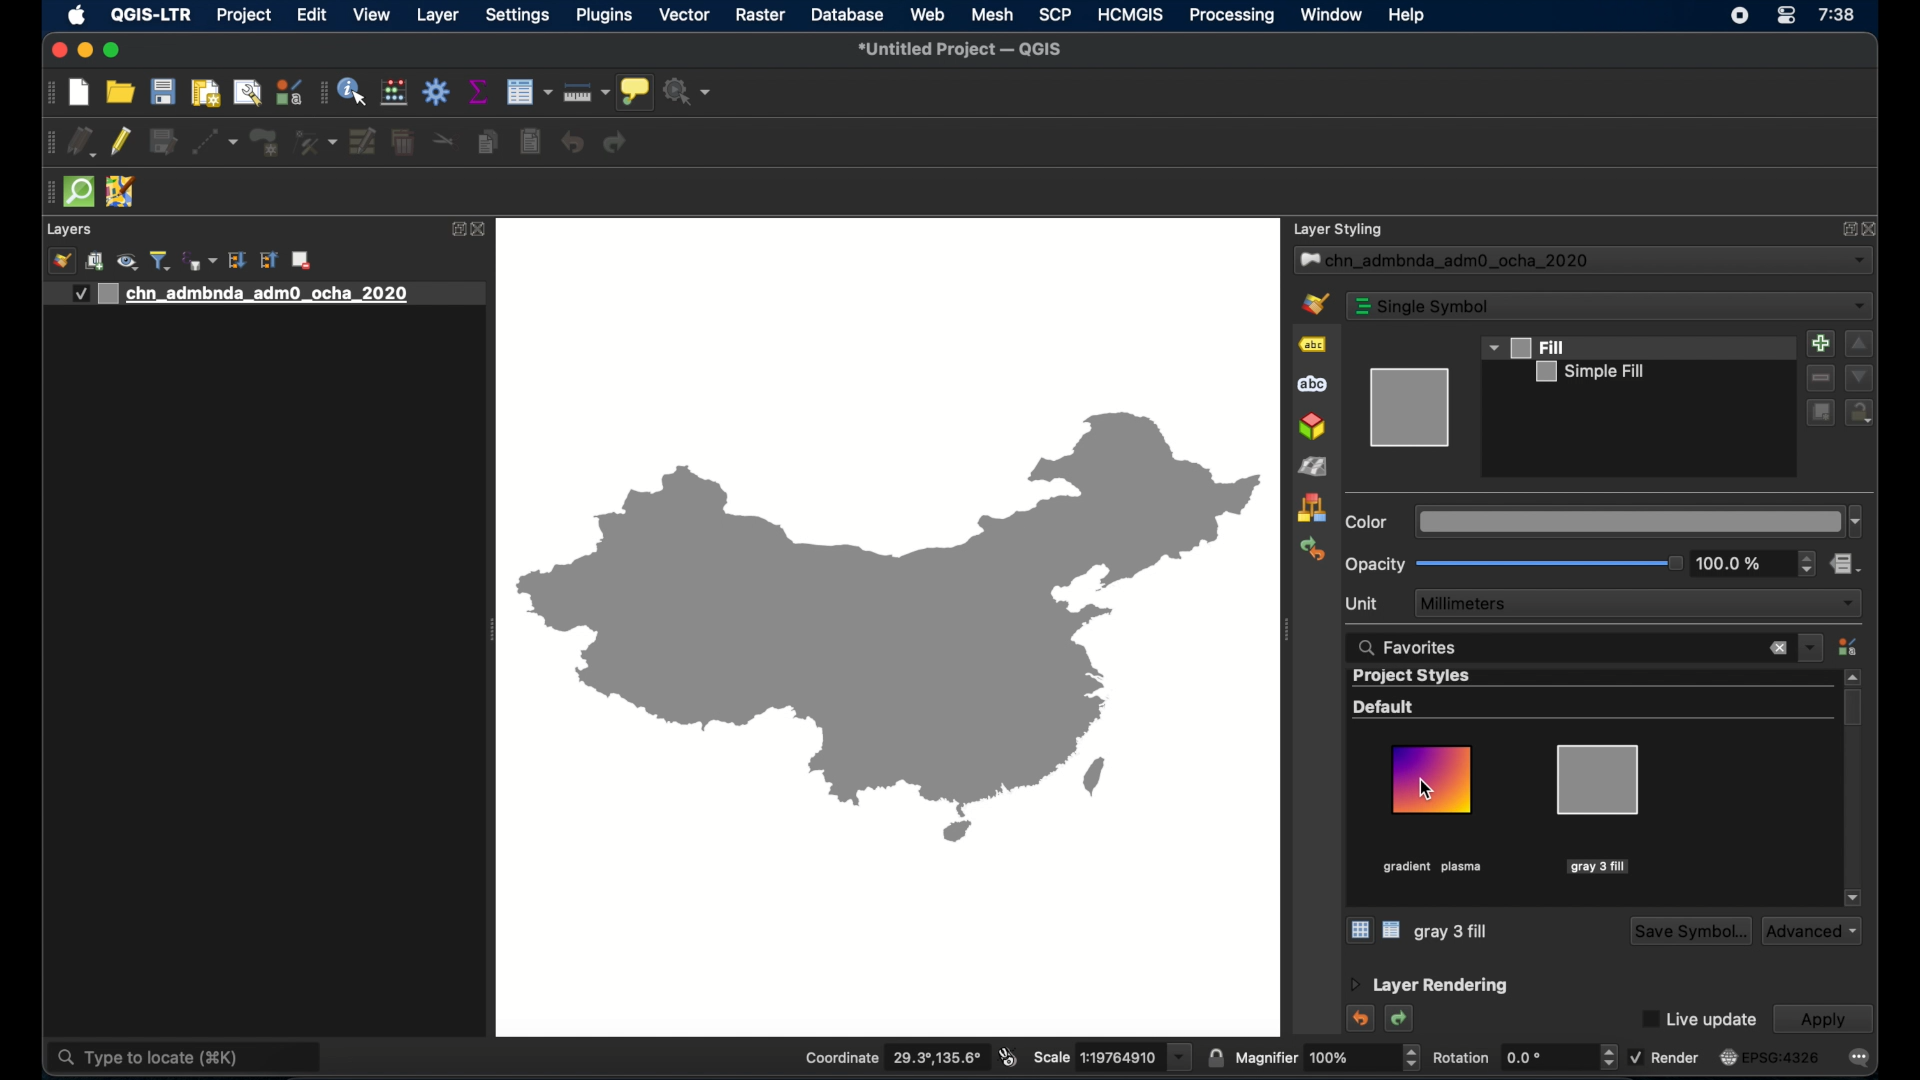  Describe the element at coordinates (50, 94) in the screenshot. I see `drag handle` at that location.